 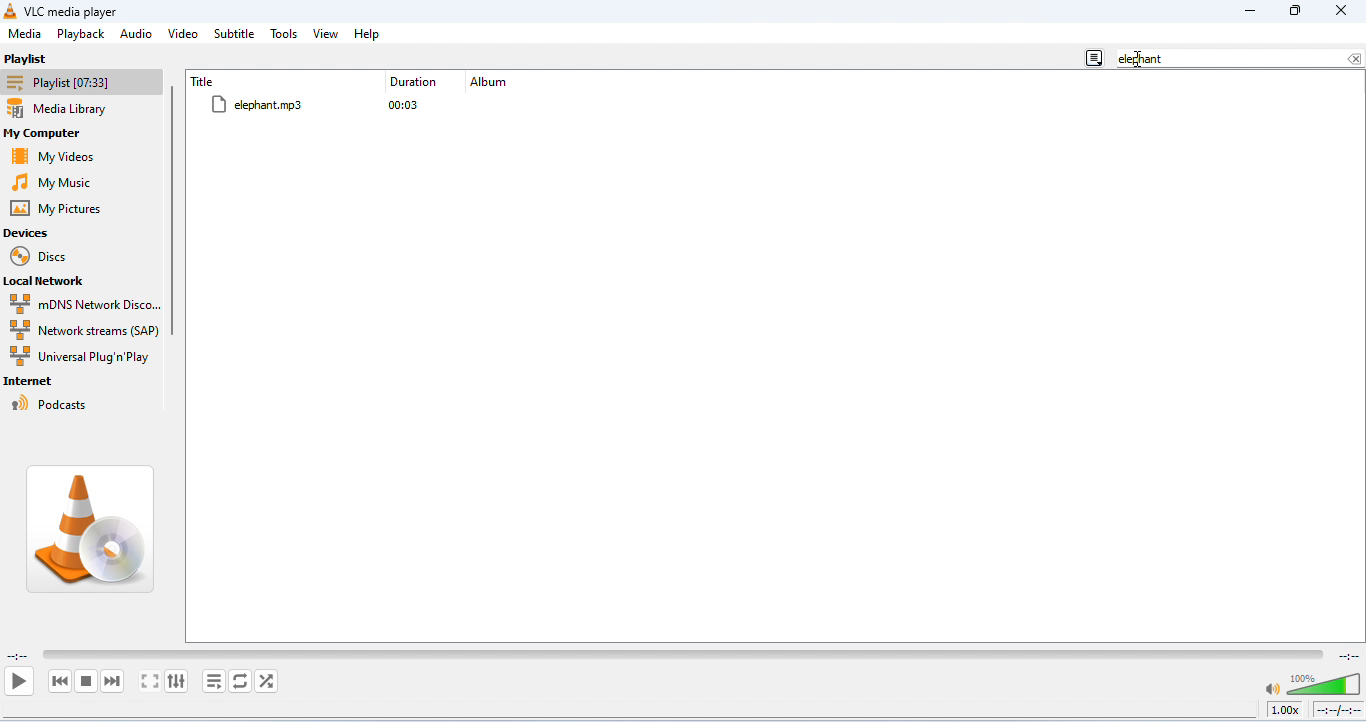 I want to click on playlist [07:33], so click(x=83, y=82).